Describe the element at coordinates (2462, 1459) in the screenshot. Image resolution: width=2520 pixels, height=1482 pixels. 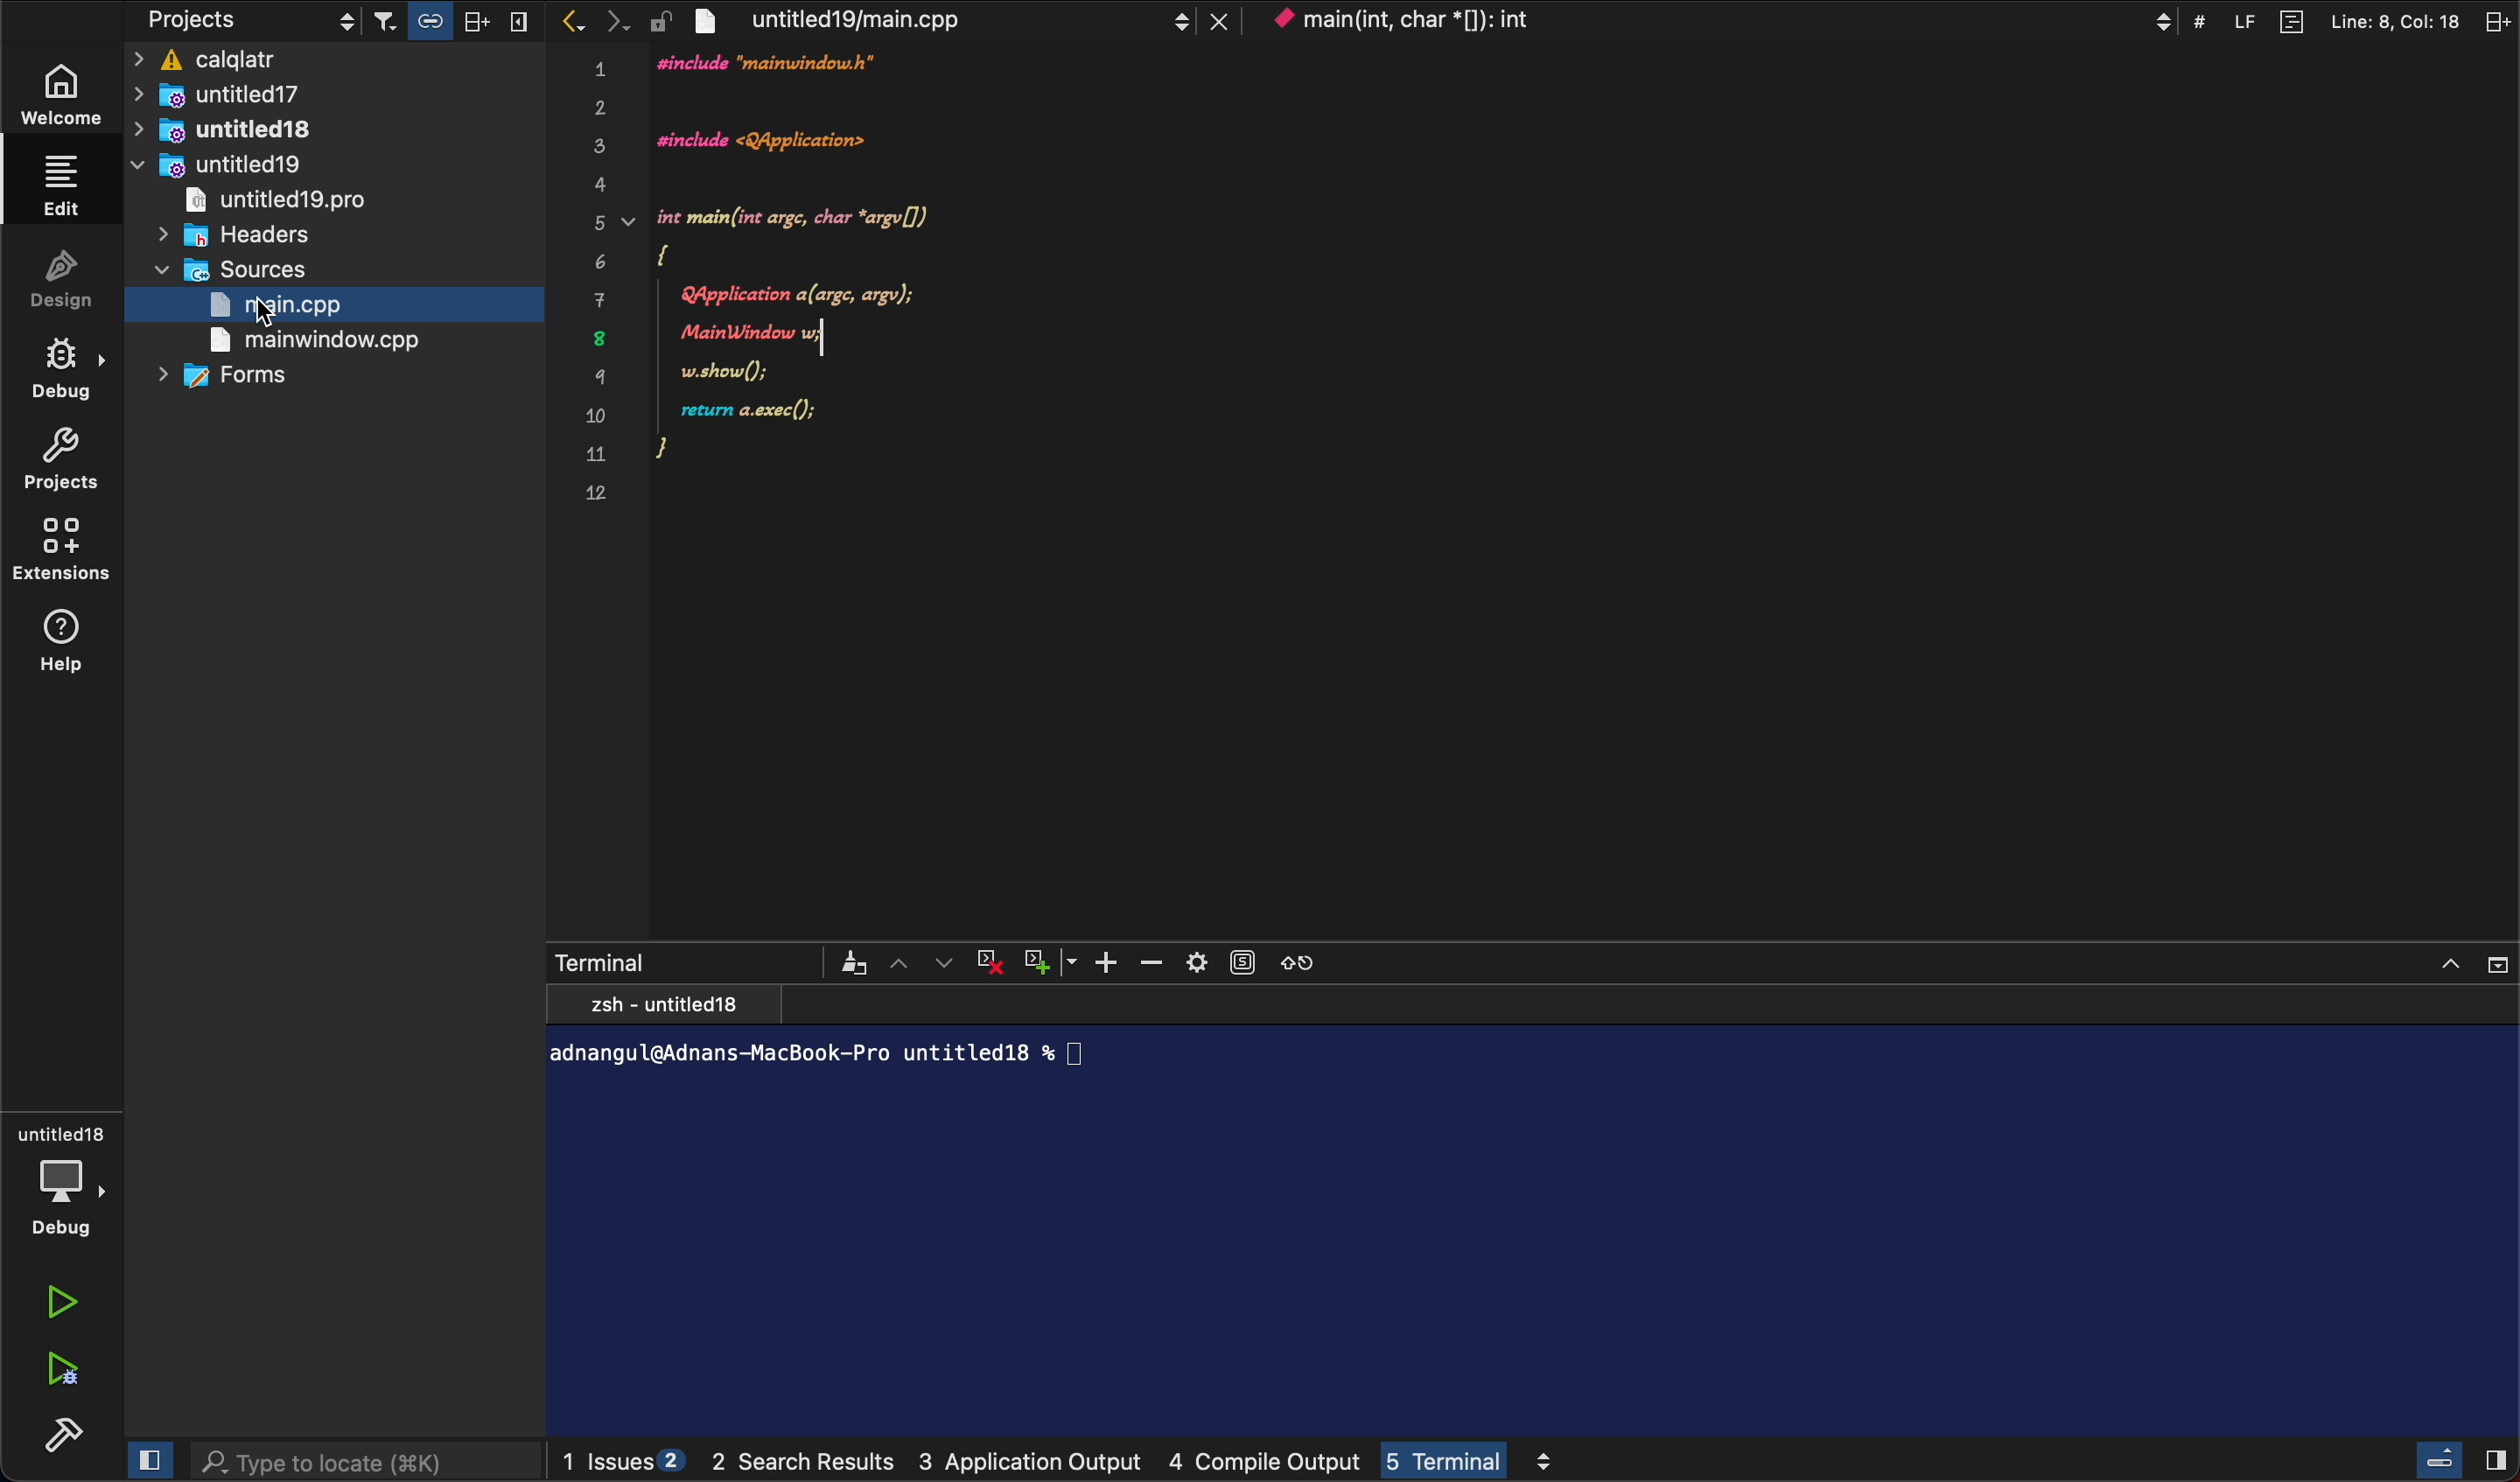
I see `close slide Bar` at that location.